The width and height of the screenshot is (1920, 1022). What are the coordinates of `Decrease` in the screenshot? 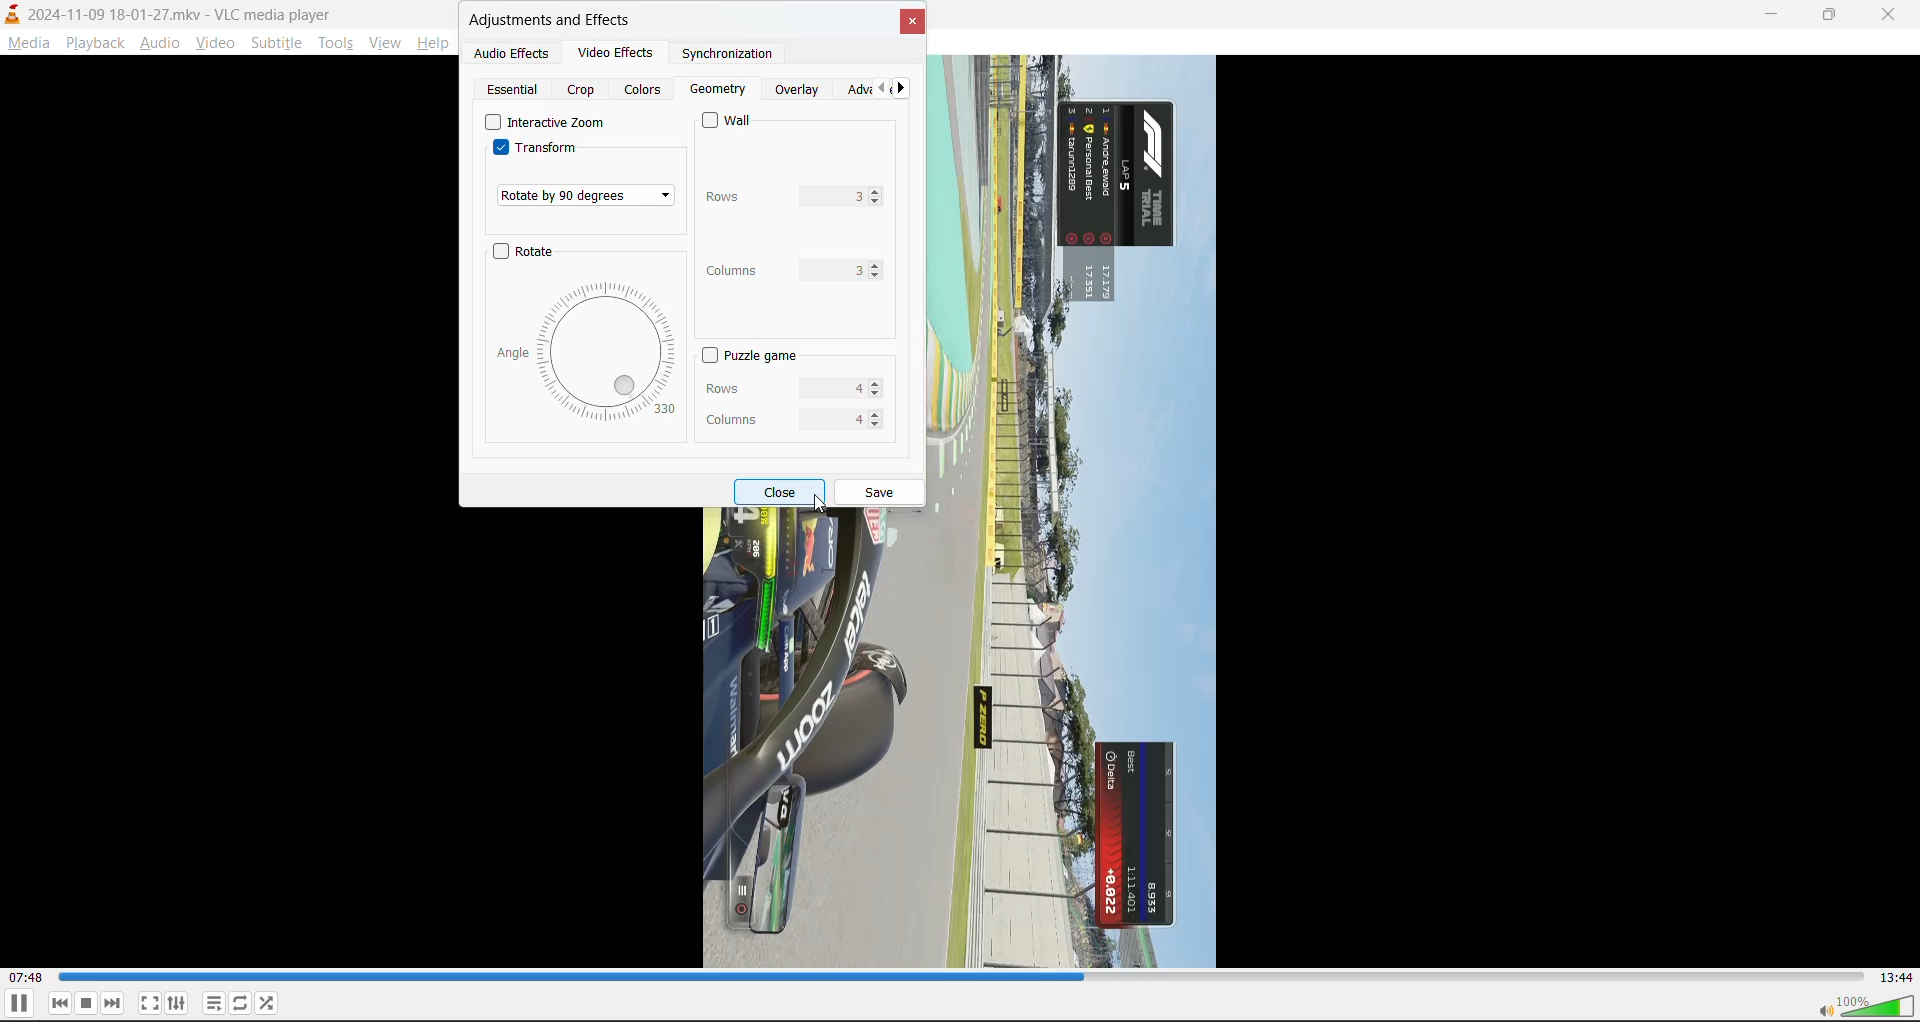 It's located at (878, 203).